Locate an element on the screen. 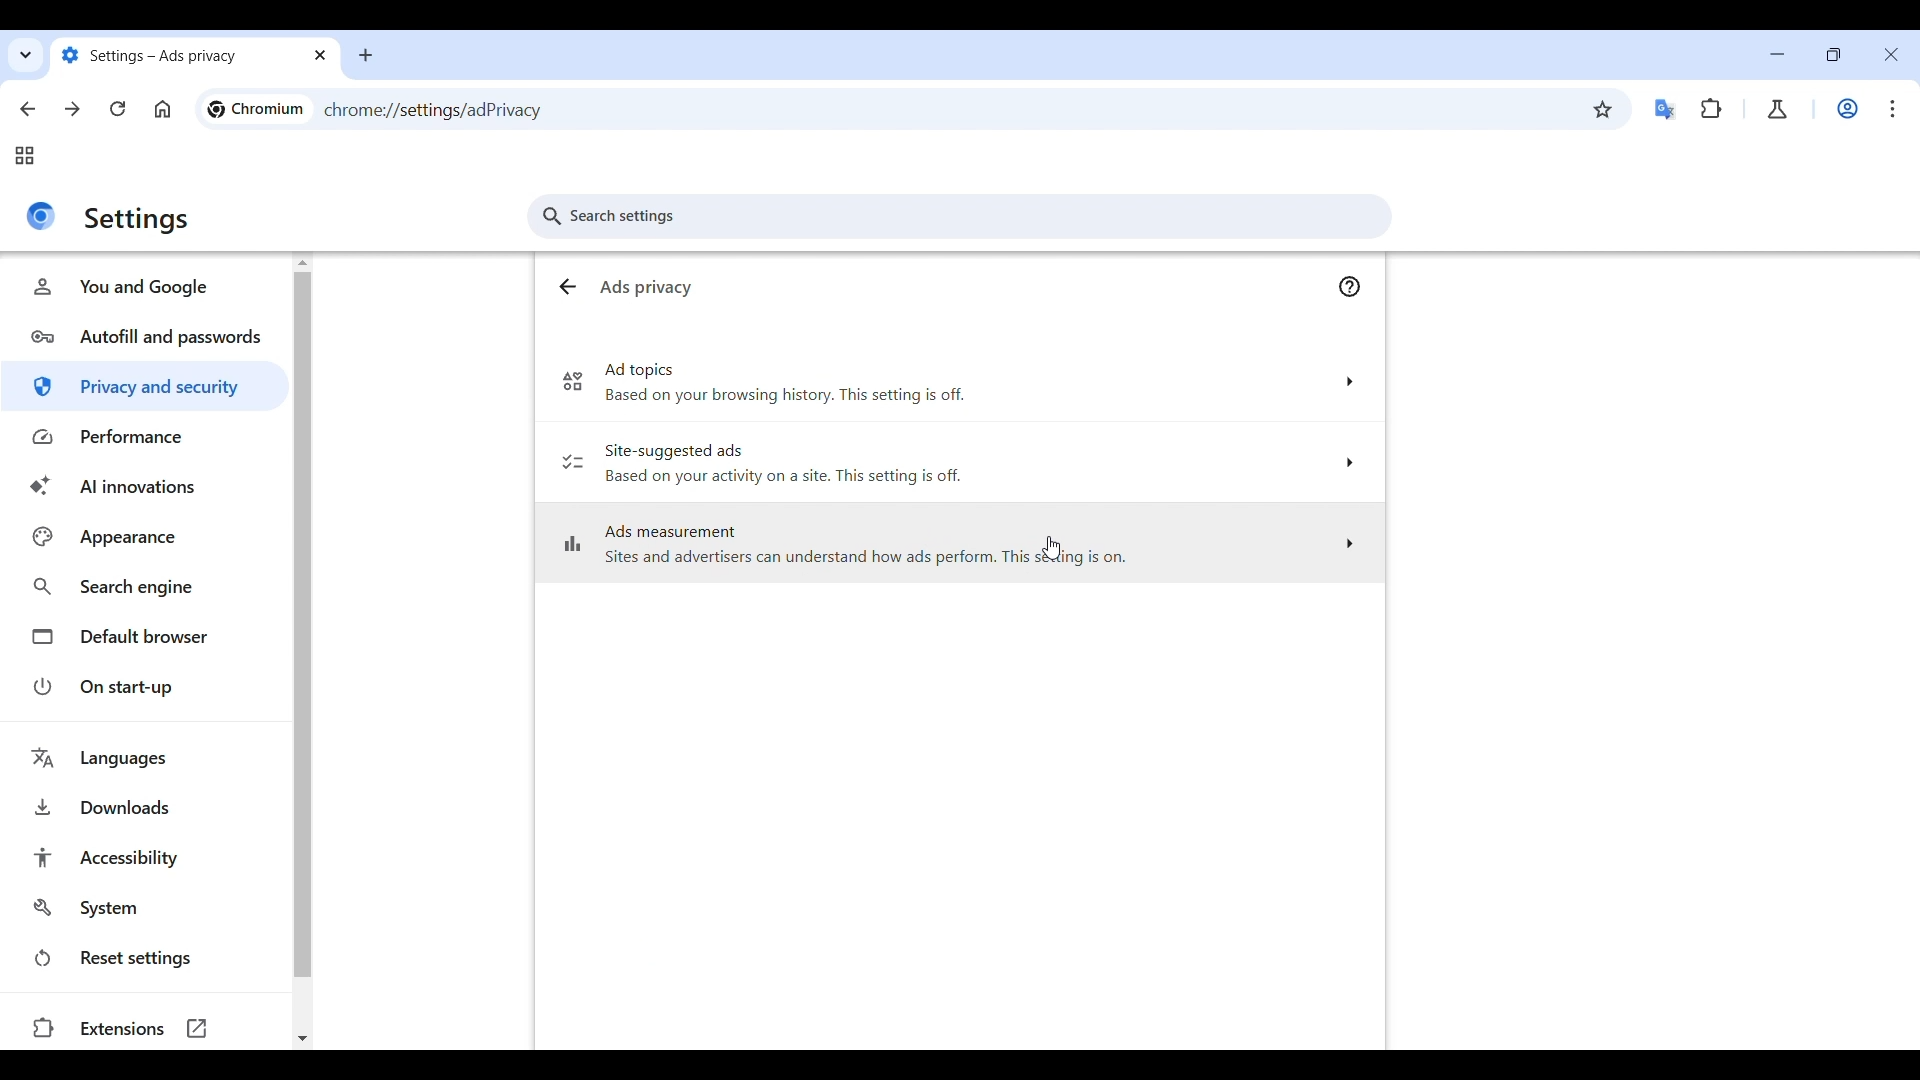 This screenshot has height=1080, width=1920. Default browser is located at coordinates (144, 637).